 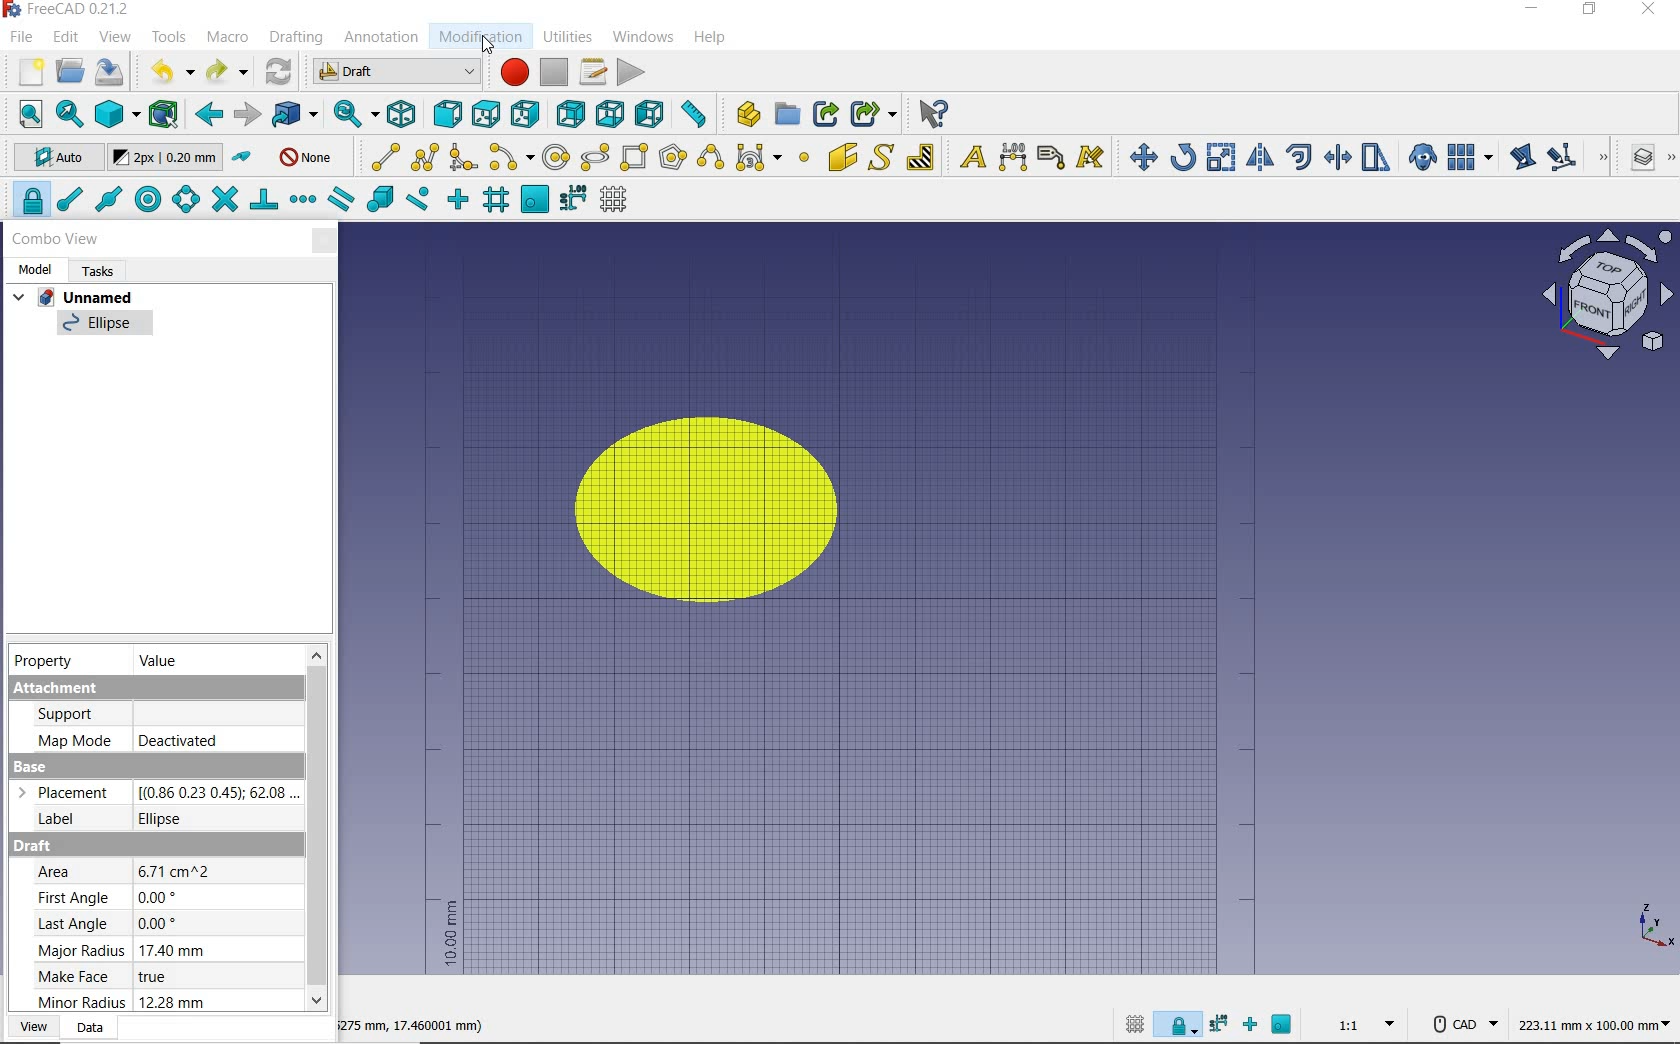 What do you see at coordinates (421, 202) in the screenshot?
I see `snap near` at bounding box center [421, 202].